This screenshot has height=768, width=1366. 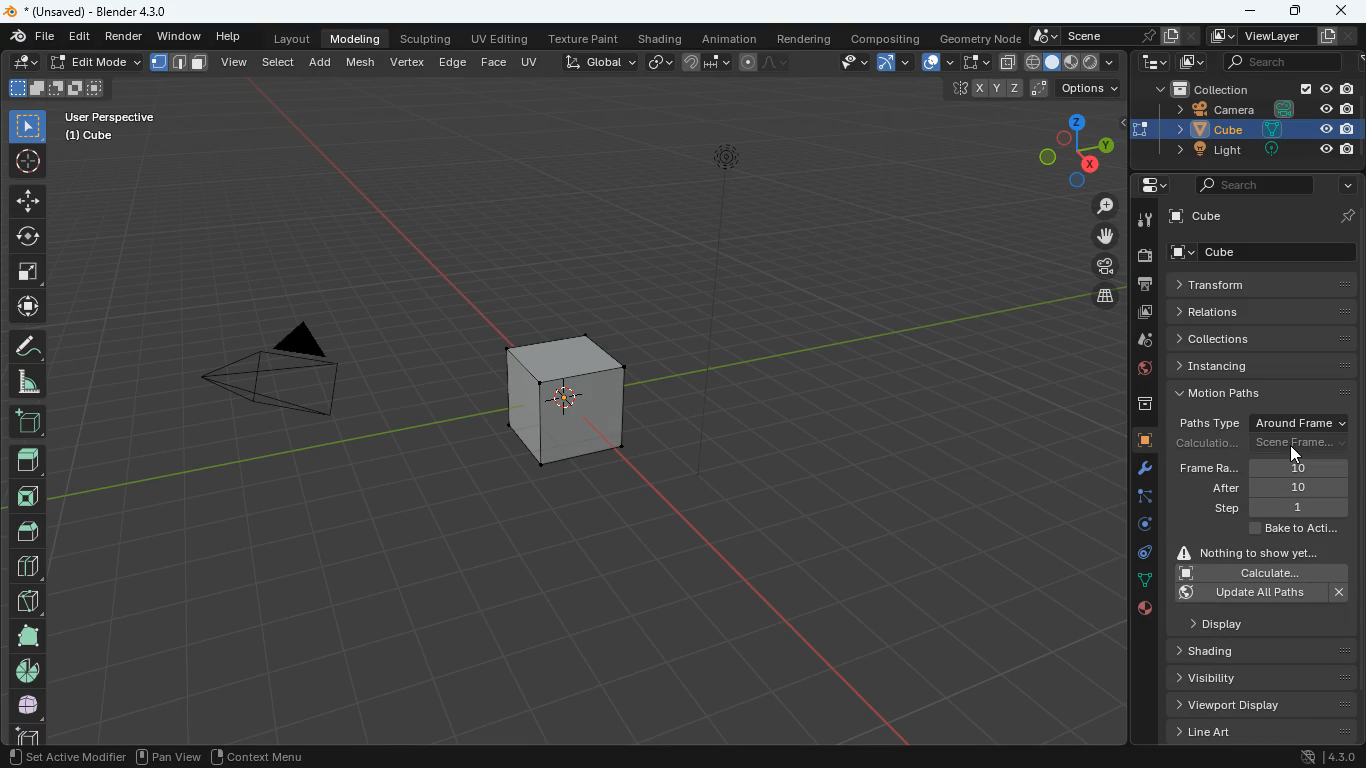 I want to click on search, so click(x=1274, y=63).